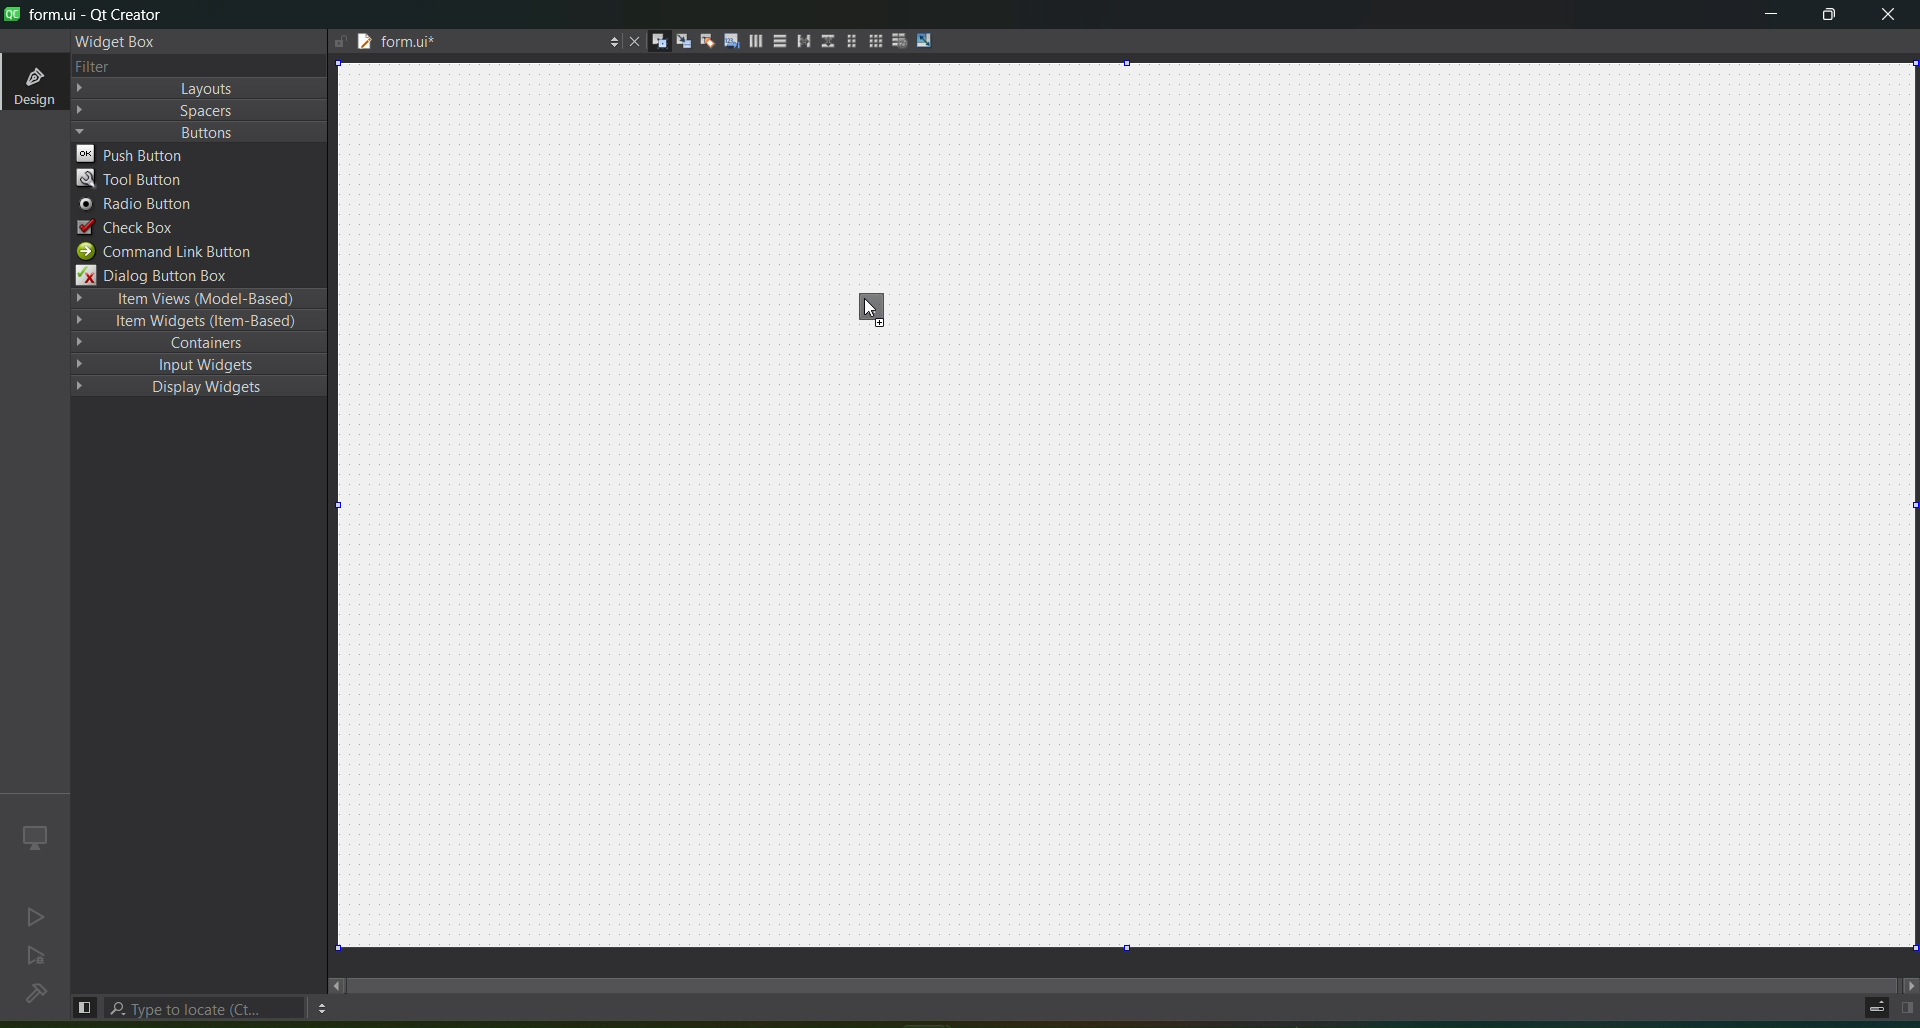 Image resolution: width=1920 pixels, height=1028 pixels. What do you see at coordinates (1886, 18) in the screenshot?
I see `close` at bounding box center [1886, 18].